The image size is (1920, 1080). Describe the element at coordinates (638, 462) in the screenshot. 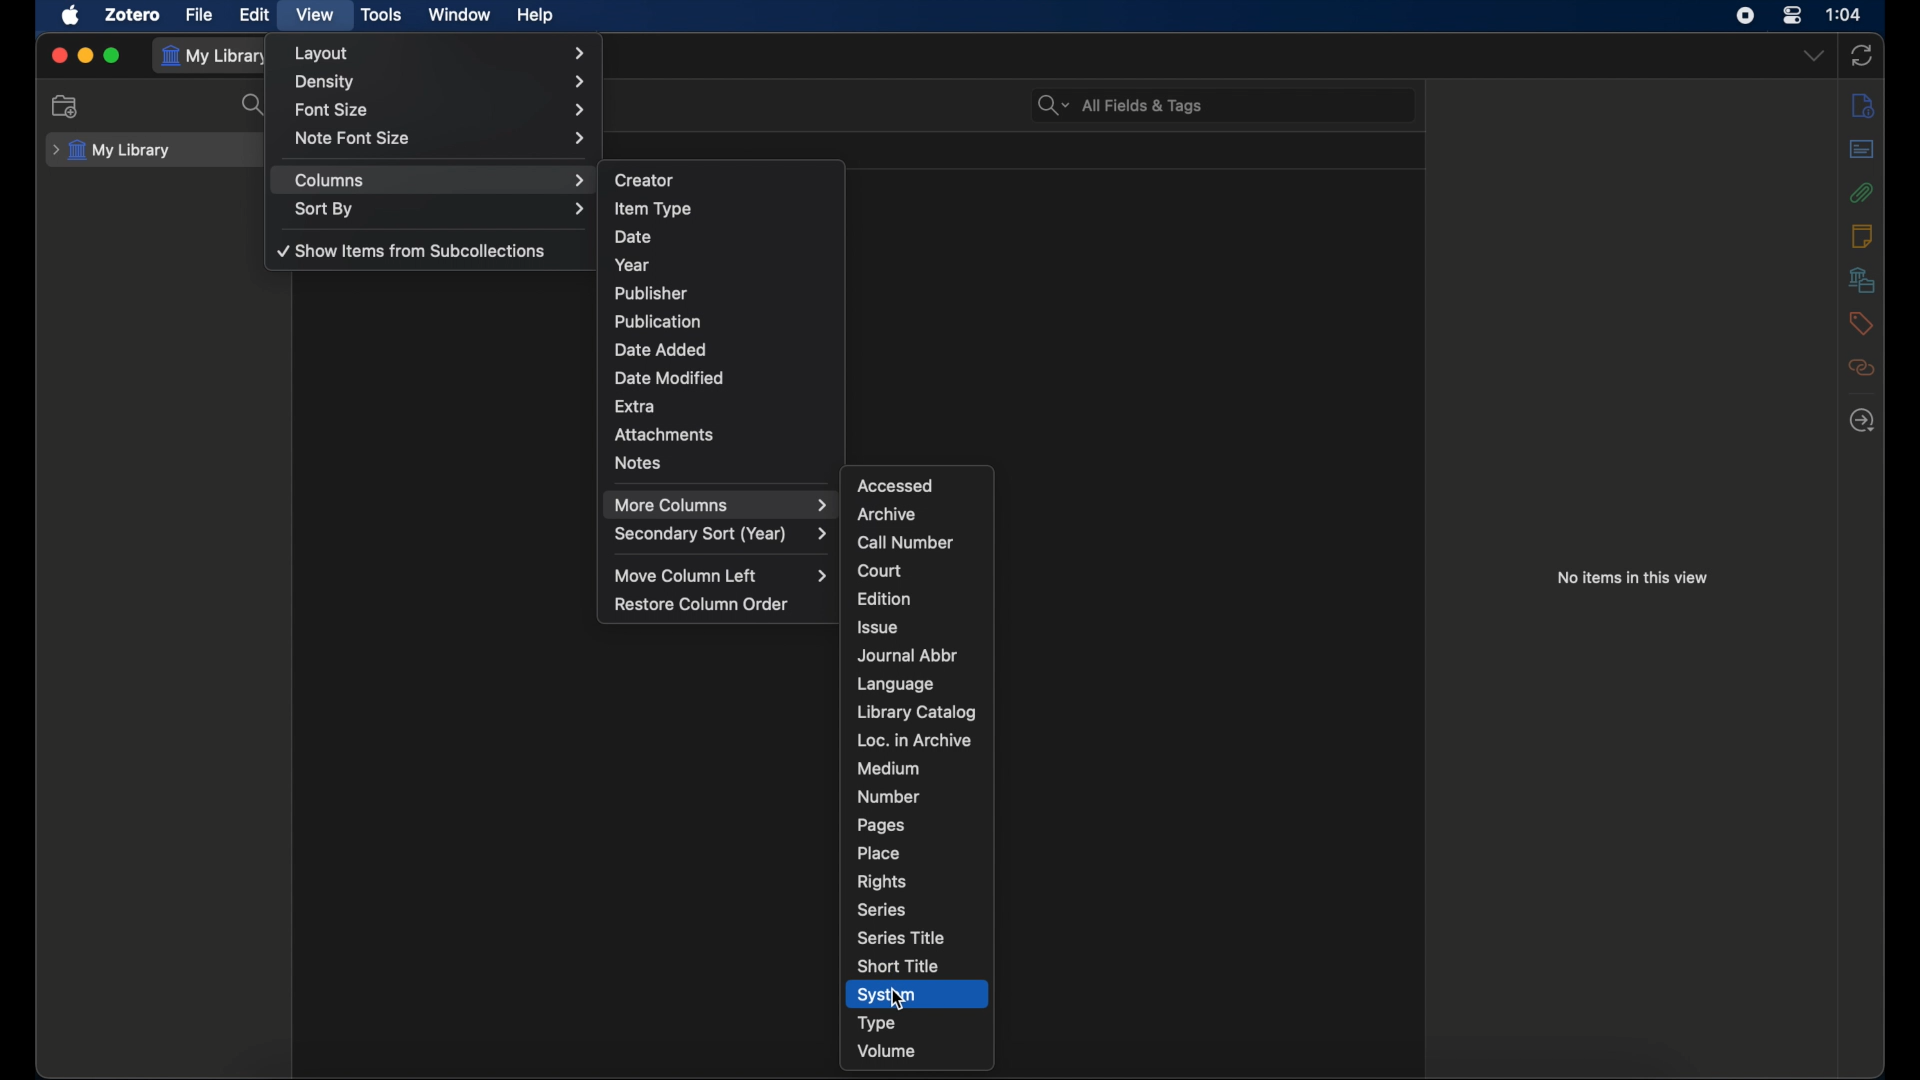

I see `notes` at that location.